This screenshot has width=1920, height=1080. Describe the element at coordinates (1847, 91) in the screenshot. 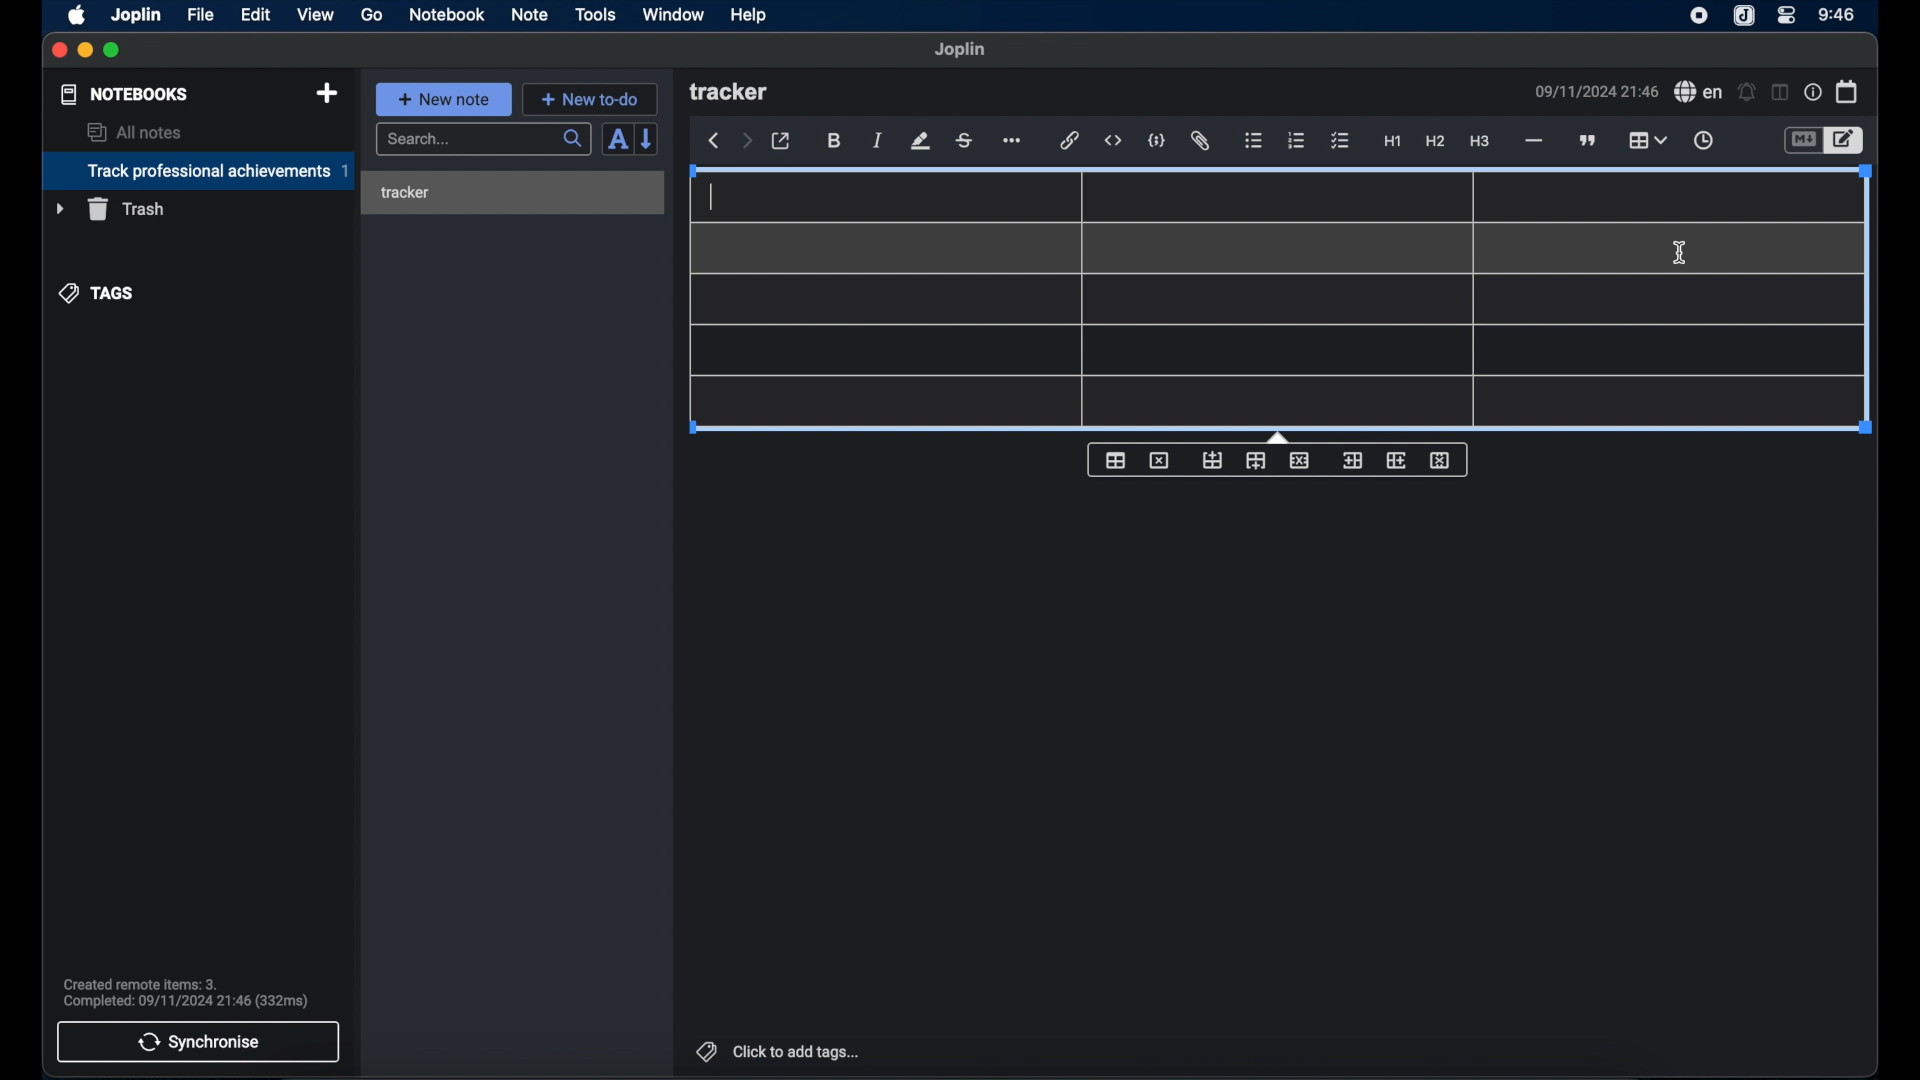

I see `calendar` at that location.